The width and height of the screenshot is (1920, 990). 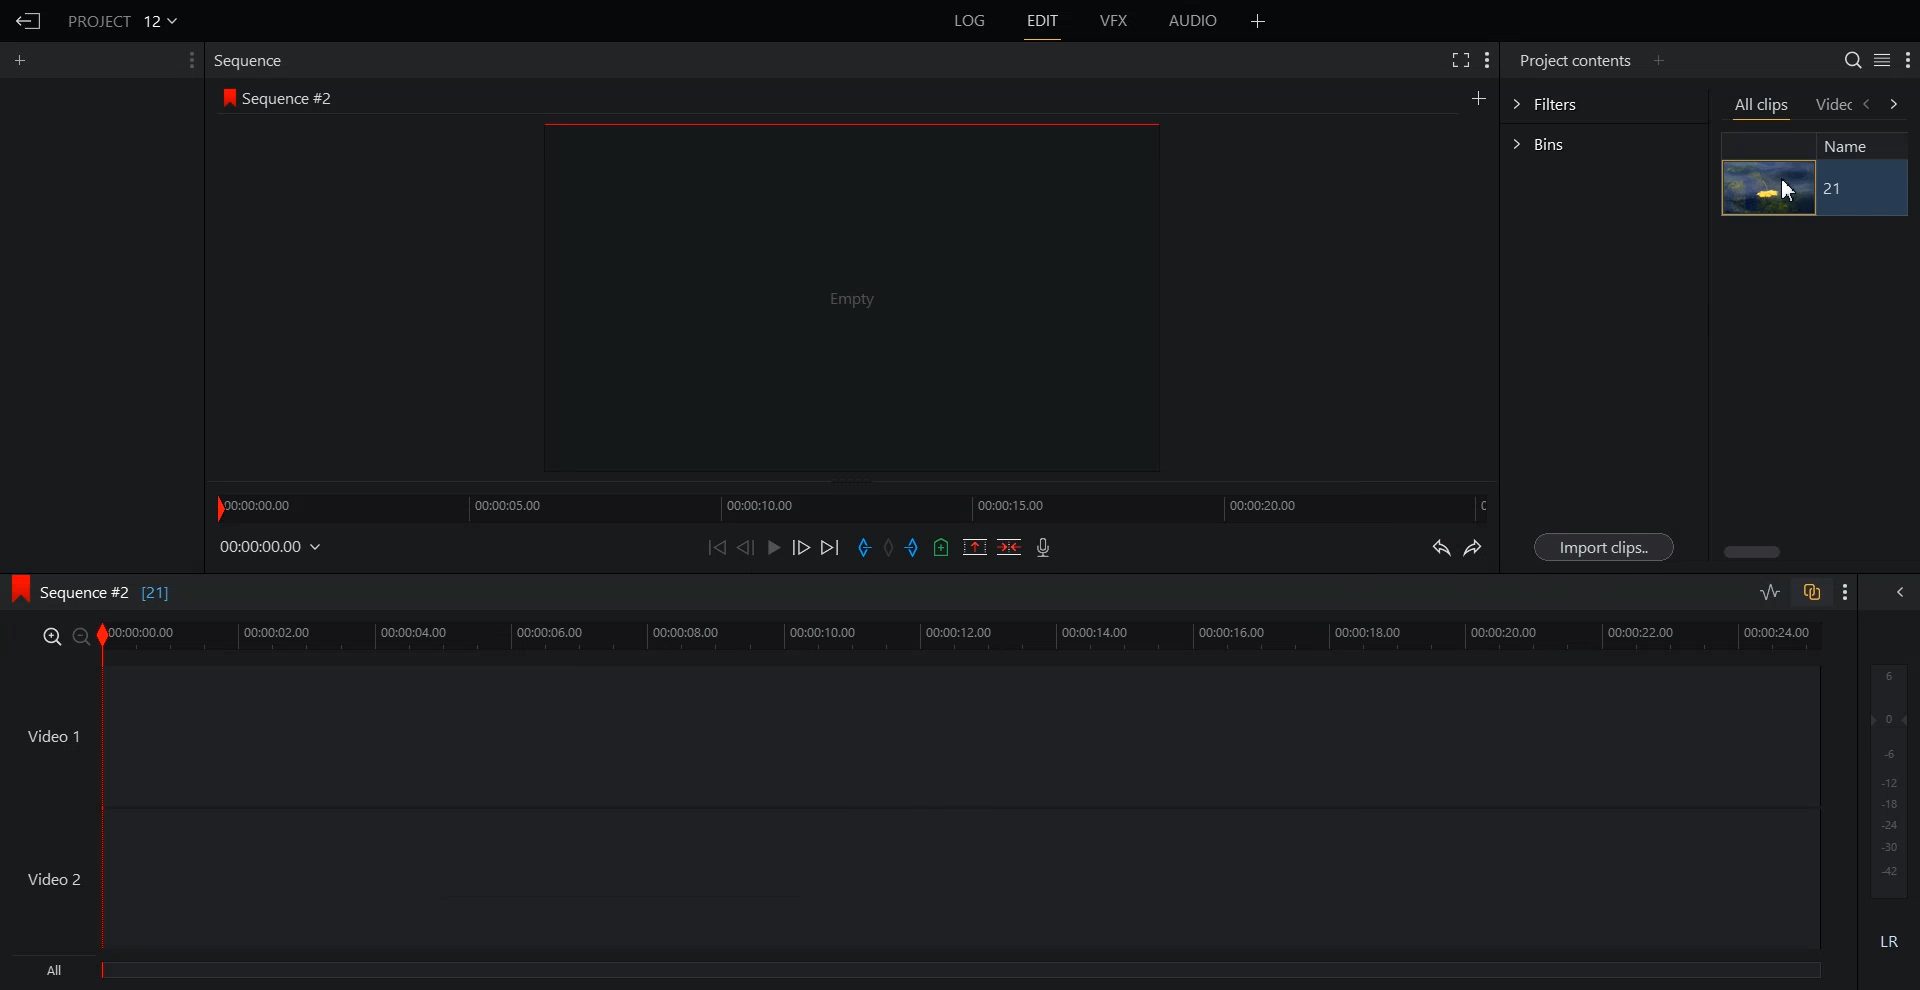 What do you see at coordinates (1488, 61) in the screenshot?
I see `Show Setting Menu` at bounding box center [1488, 61].